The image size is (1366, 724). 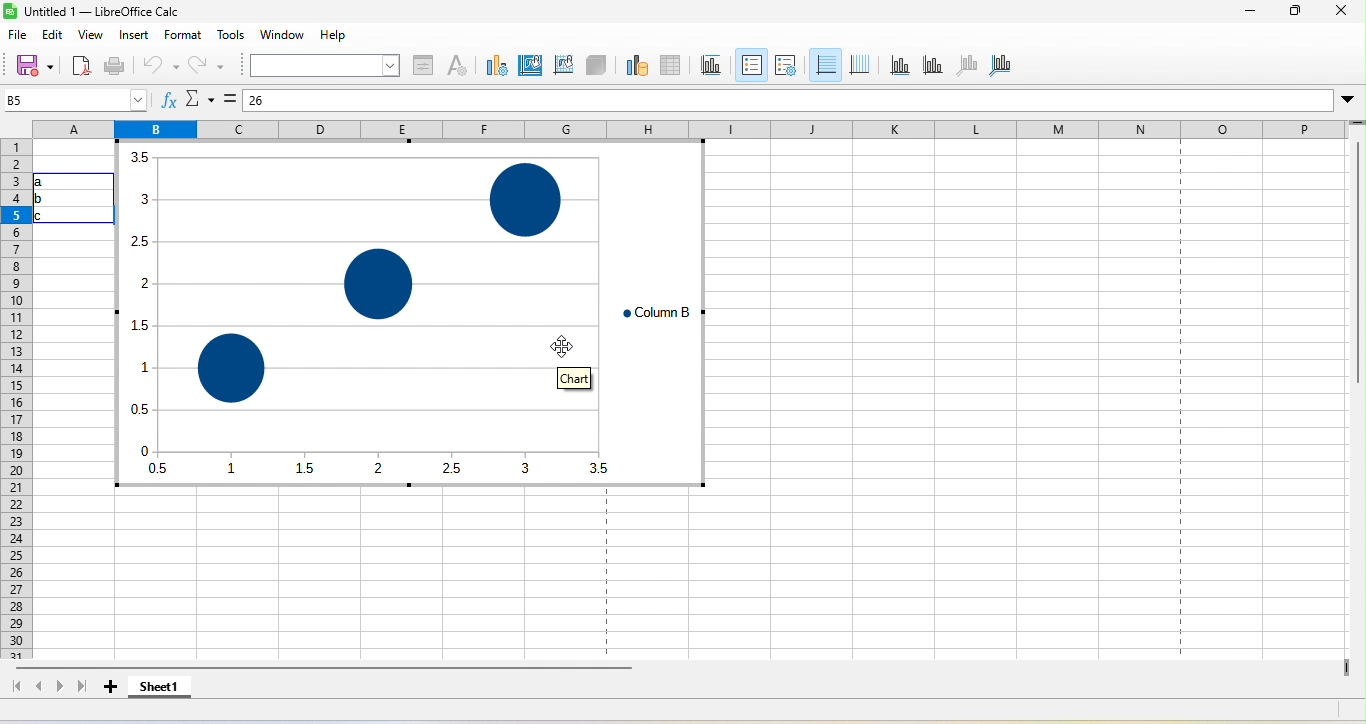 I want to click on Dropdown, so click(x=1349, y=100).